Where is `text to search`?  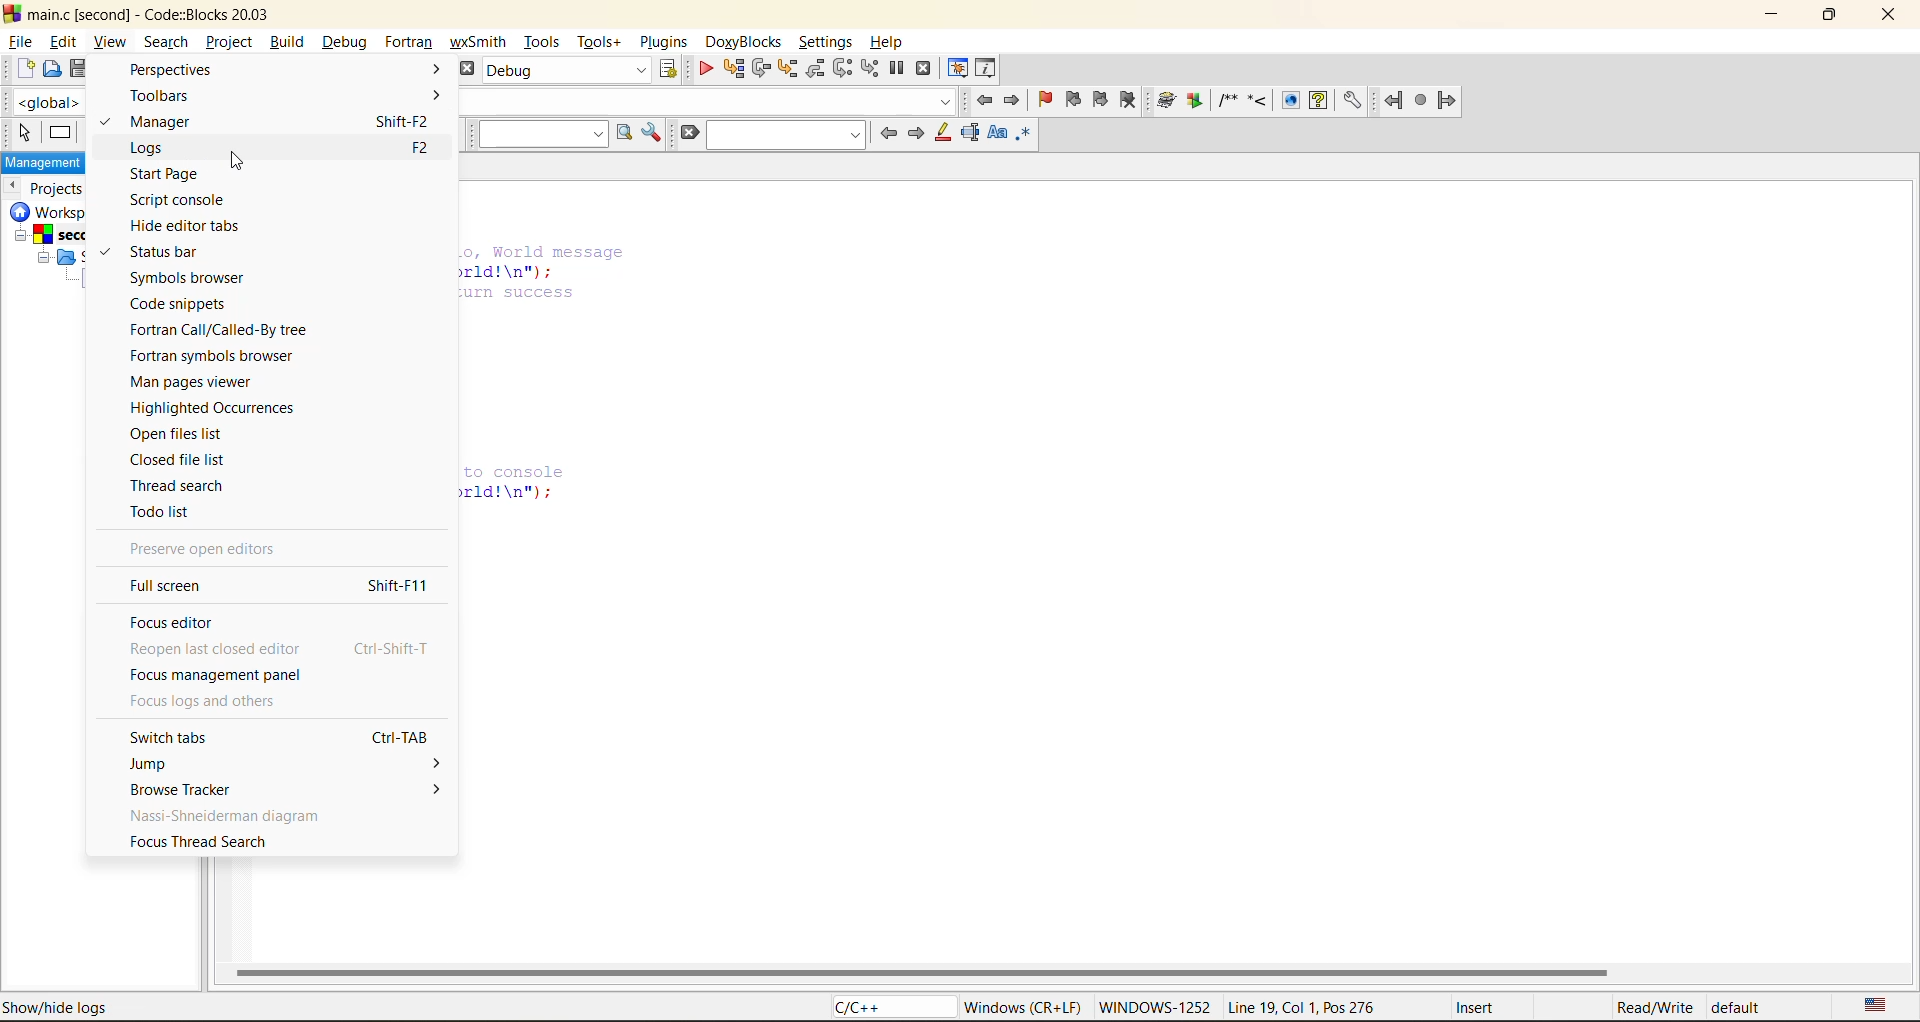
text to search is located at coordinates (543, 132).